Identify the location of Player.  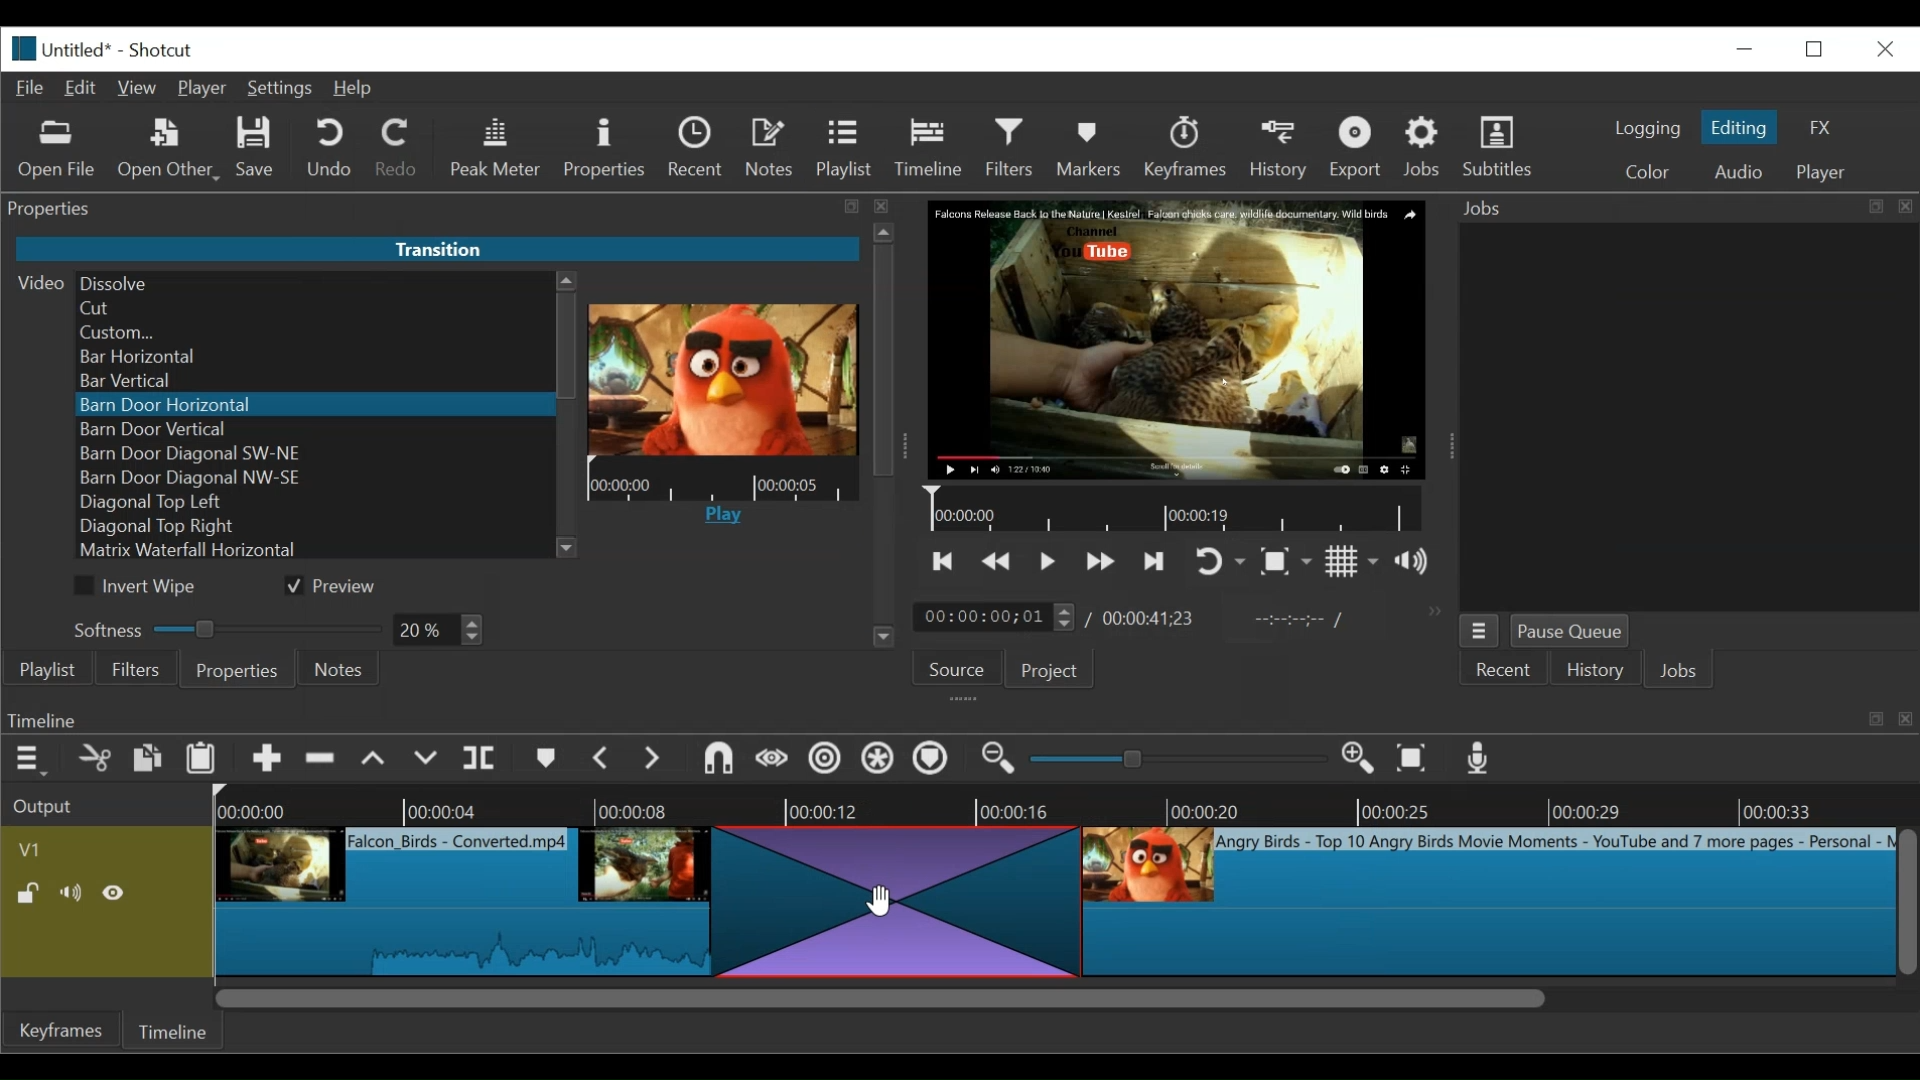
(205, 88).